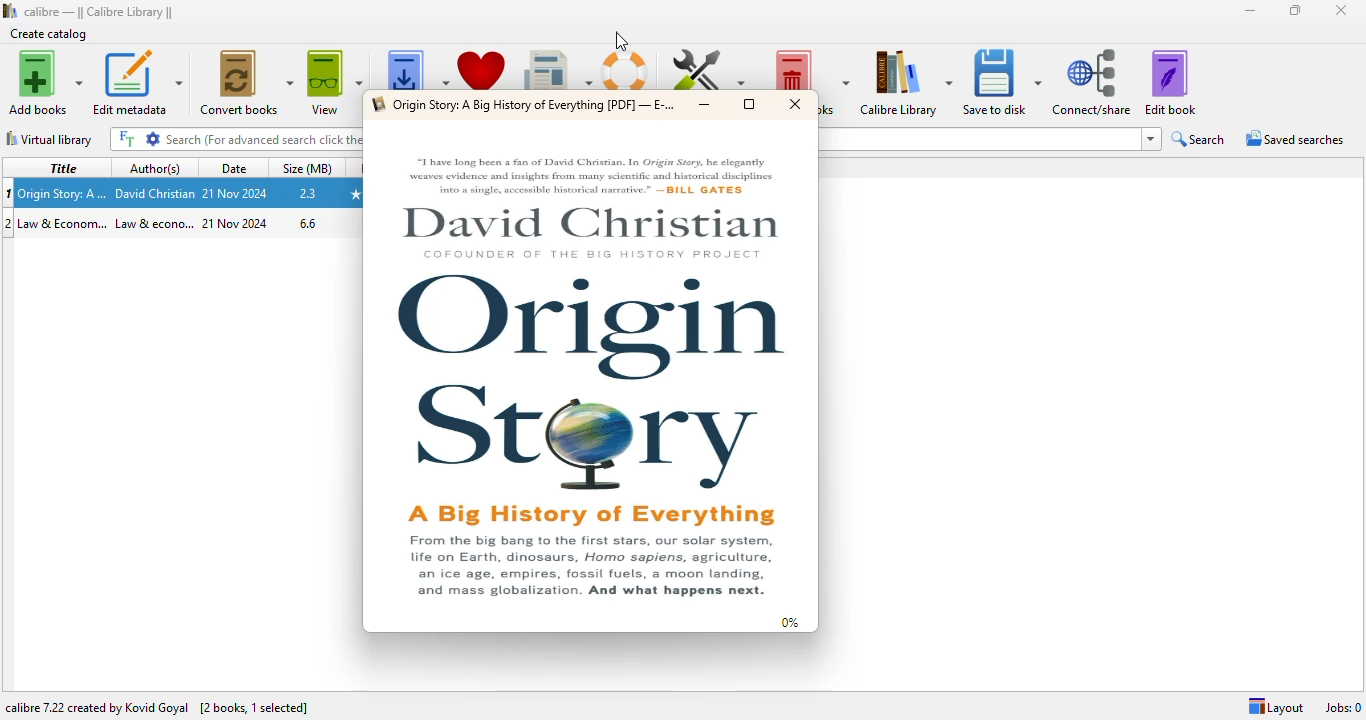 Image resolution: width=1366 pixels, height=720 pixels. I want to click on donate to support calibre, so click(482, 70).